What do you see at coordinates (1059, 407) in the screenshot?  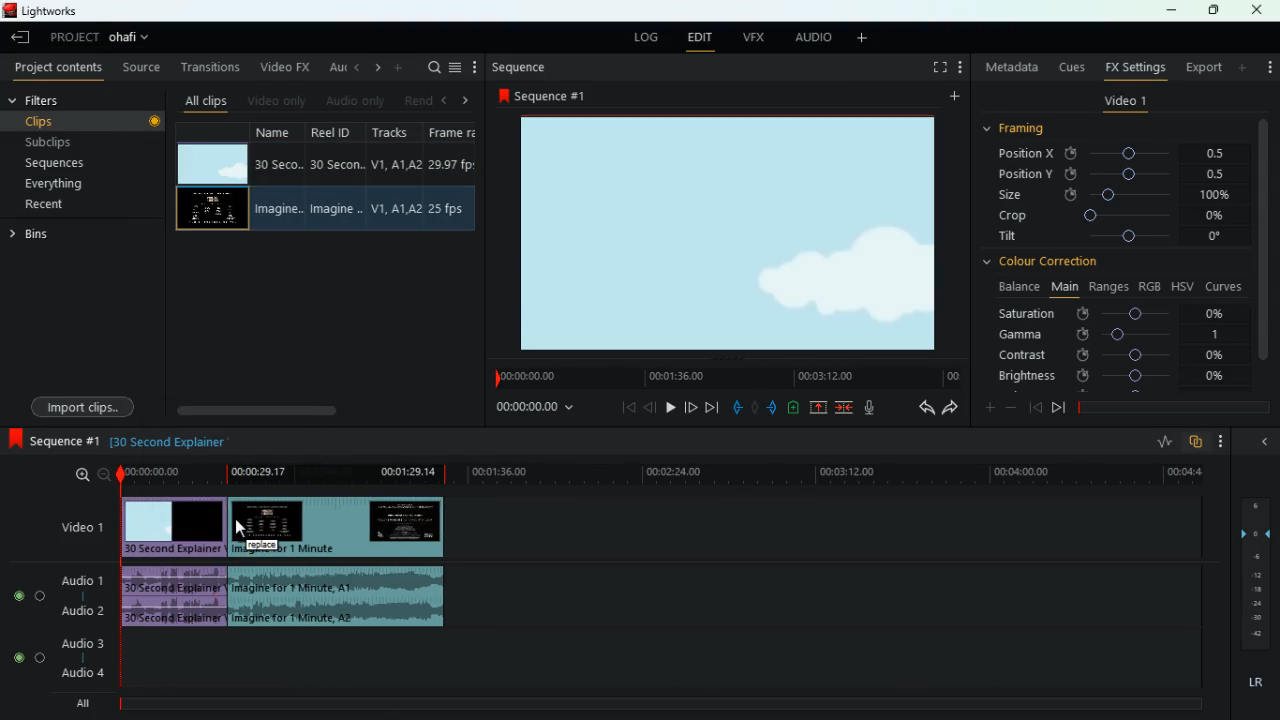 I see `front` at bounding box center [1059, 407].